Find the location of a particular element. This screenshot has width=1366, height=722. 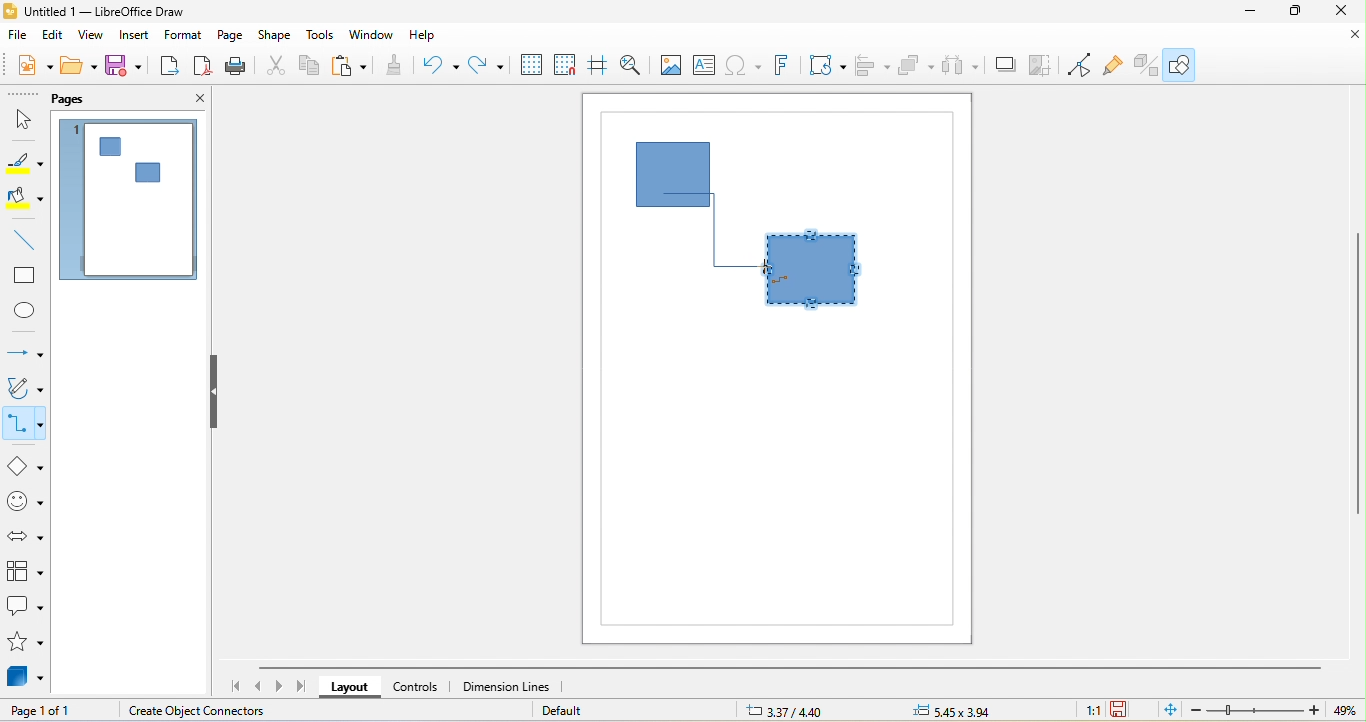

3.37/4.40 is located at coordinates (794, 713).